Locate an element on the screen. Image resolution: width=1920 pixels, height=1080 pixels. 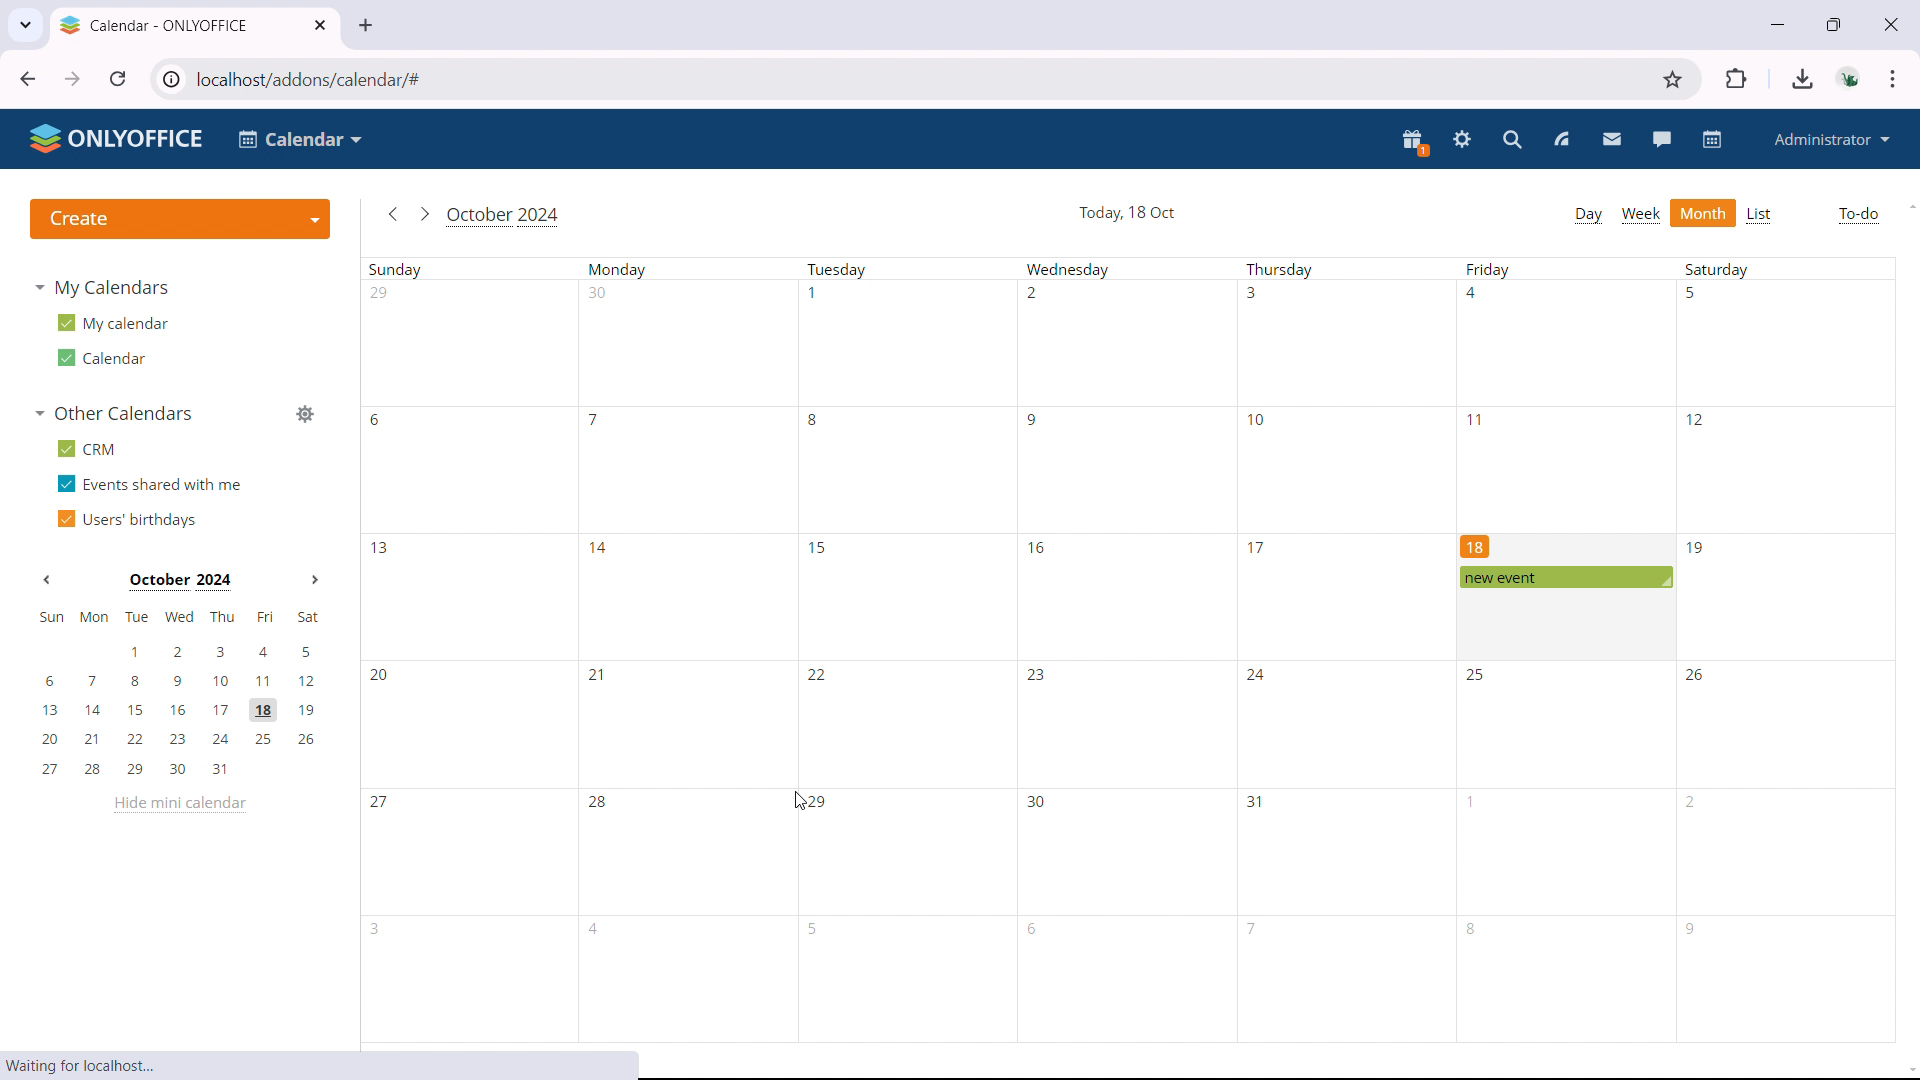
Calendar - ONLYOFFICE is located at coordinates (155, 25).